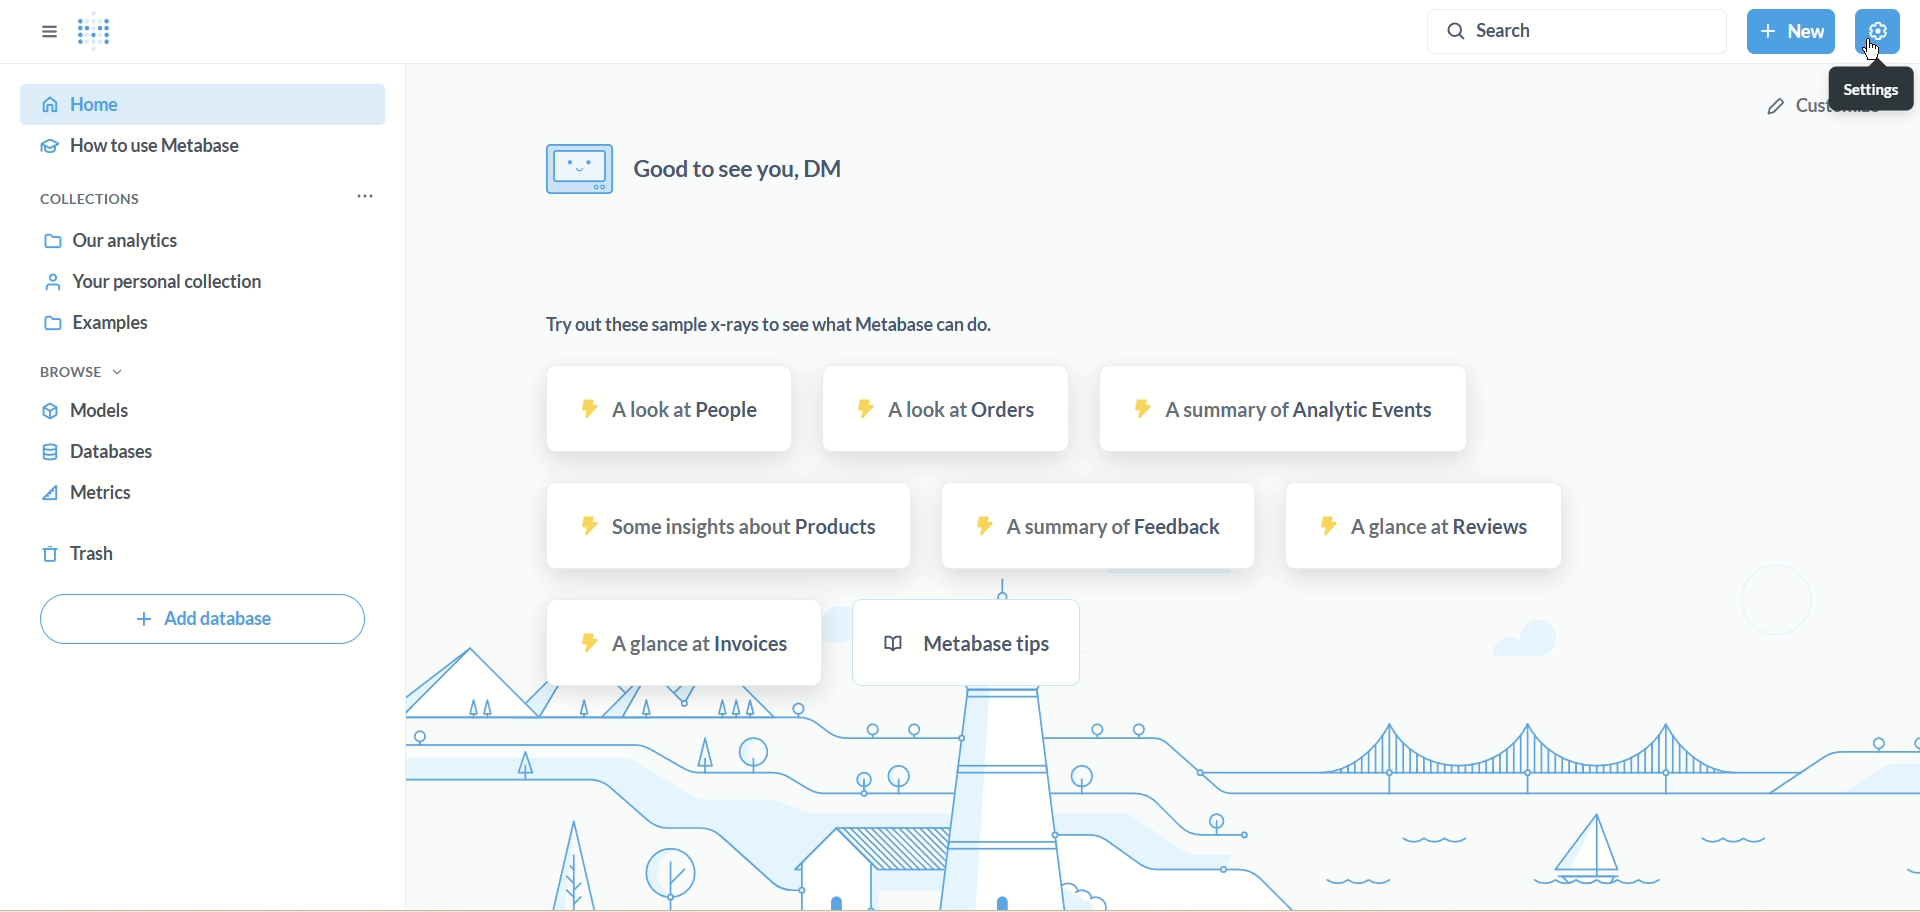 The width and height of the screenshot is (1920, 912). What do you see at coordinates (964, 642) in the screenshot?
I see `metabase tips` at bounding box center [964, 642].